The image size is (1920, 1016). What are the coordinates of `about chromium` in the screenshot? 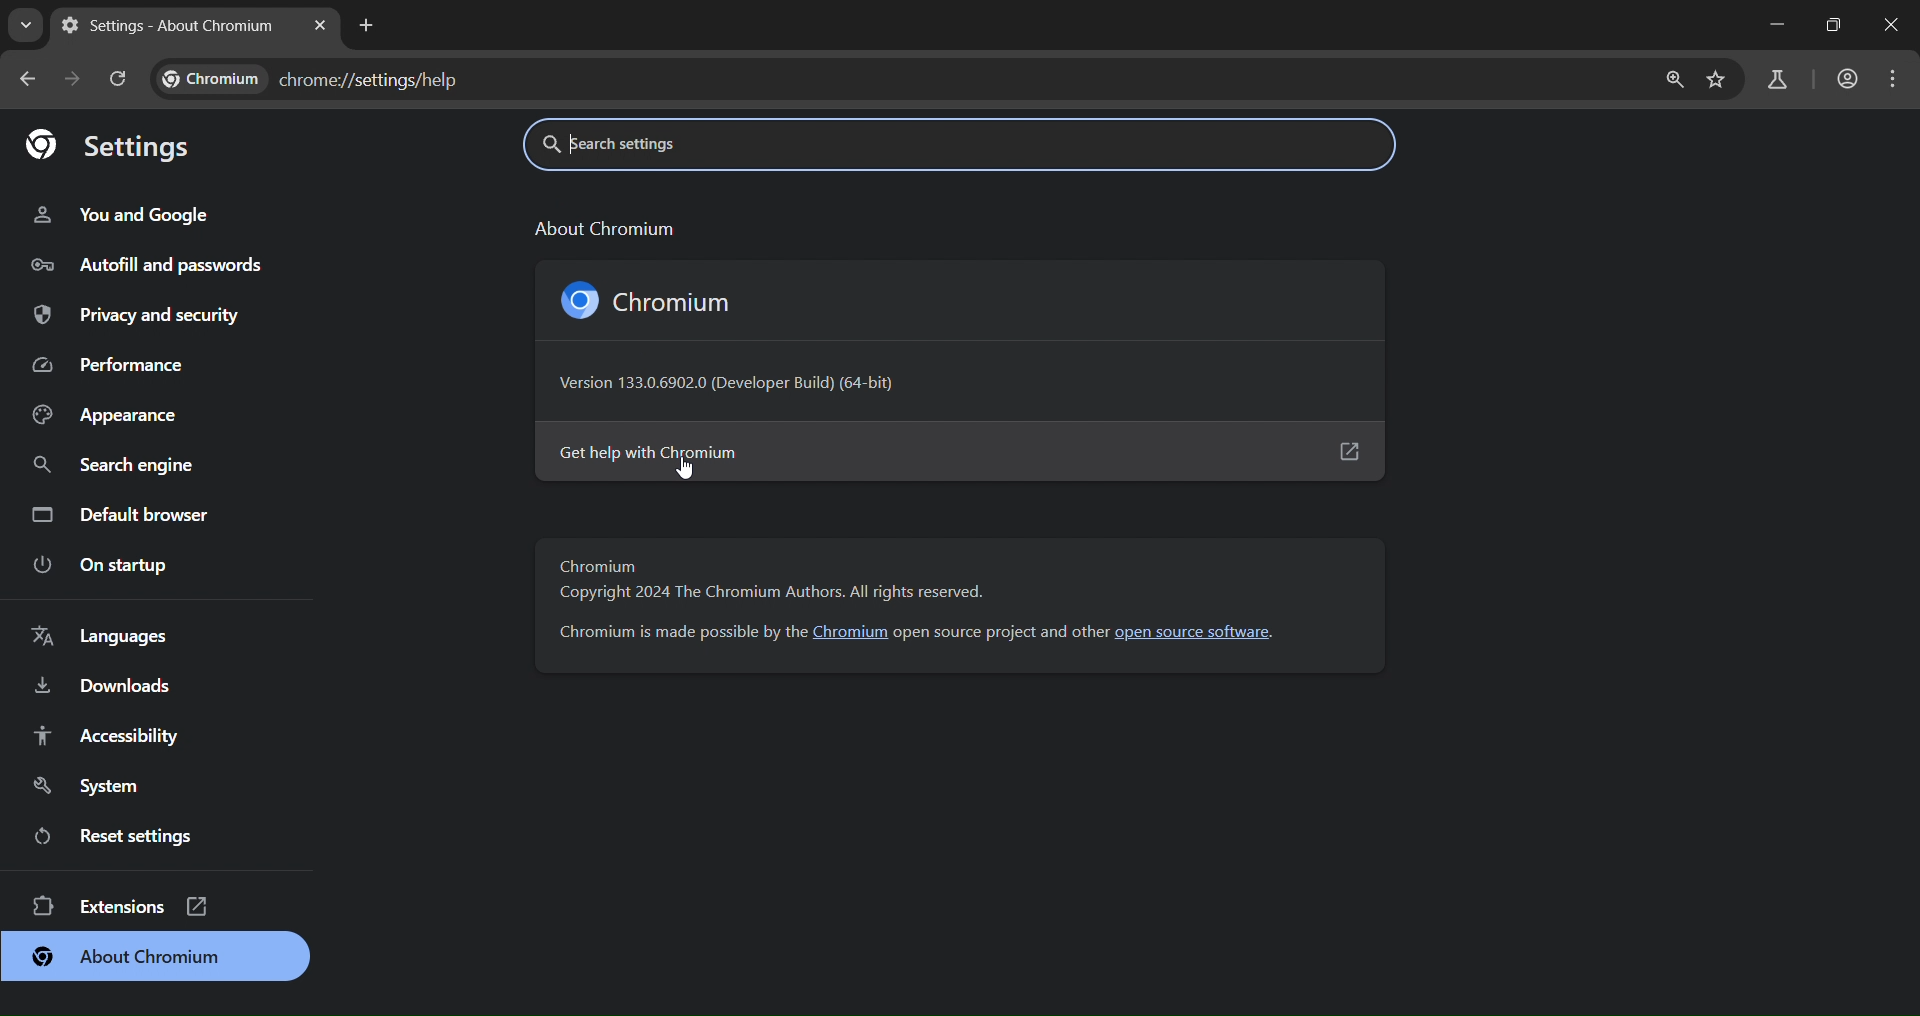 It's located at (127, 959).